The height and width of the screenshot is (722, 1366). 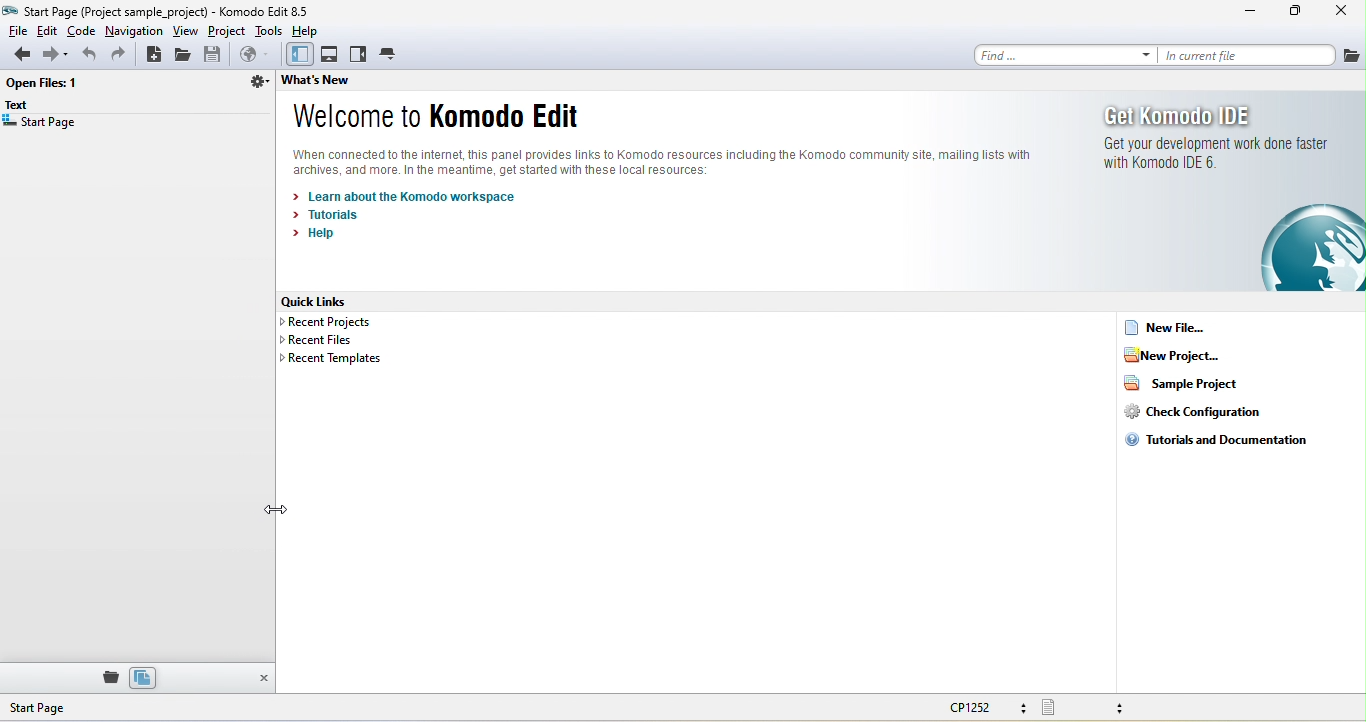 I want to click on files, so click(x=143, y=677).